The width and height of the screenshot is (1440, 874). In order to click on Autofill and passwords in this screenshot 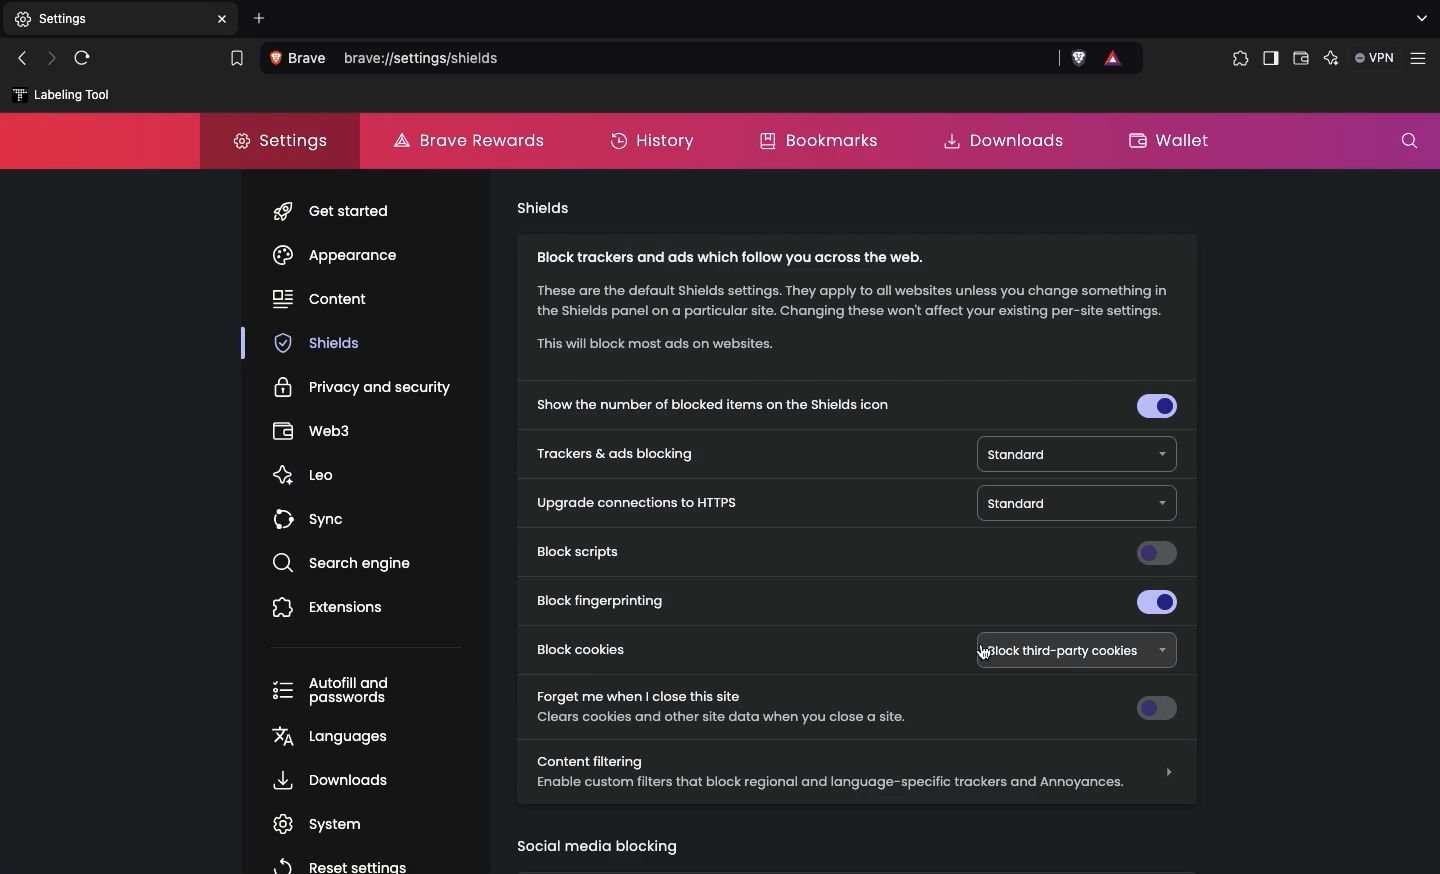, I will do `click(330, 695)`.